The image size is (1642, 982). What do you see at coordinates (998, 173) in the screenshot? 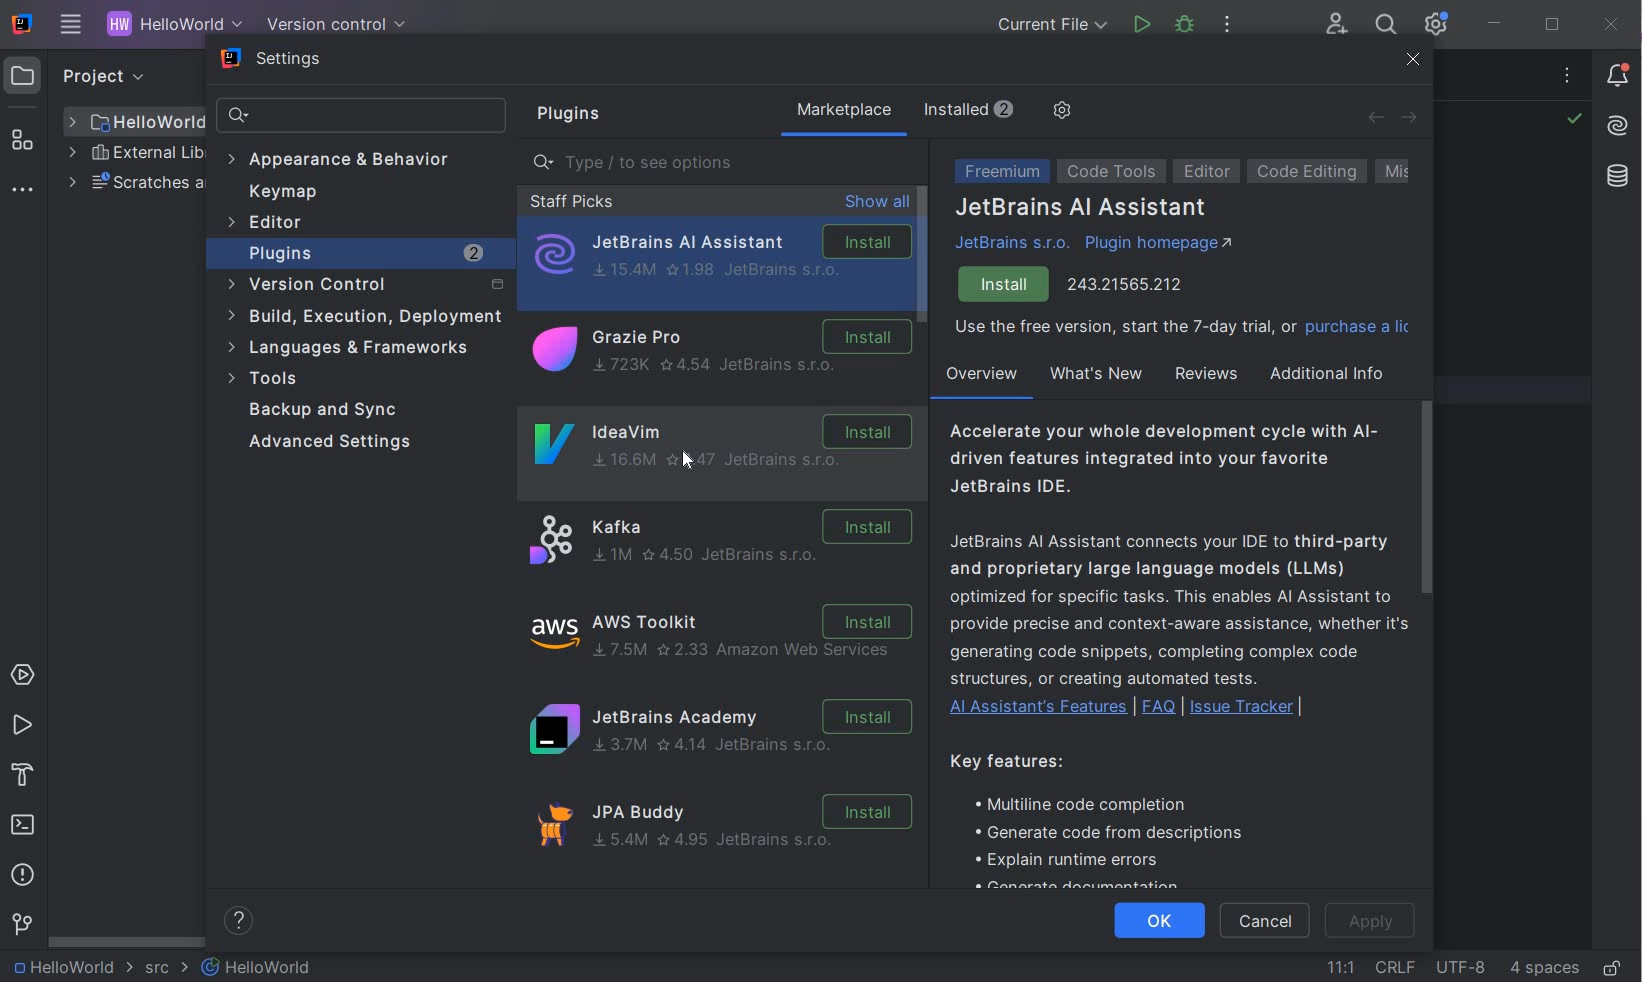
I see `freemium` at bounding box center [998, 173].